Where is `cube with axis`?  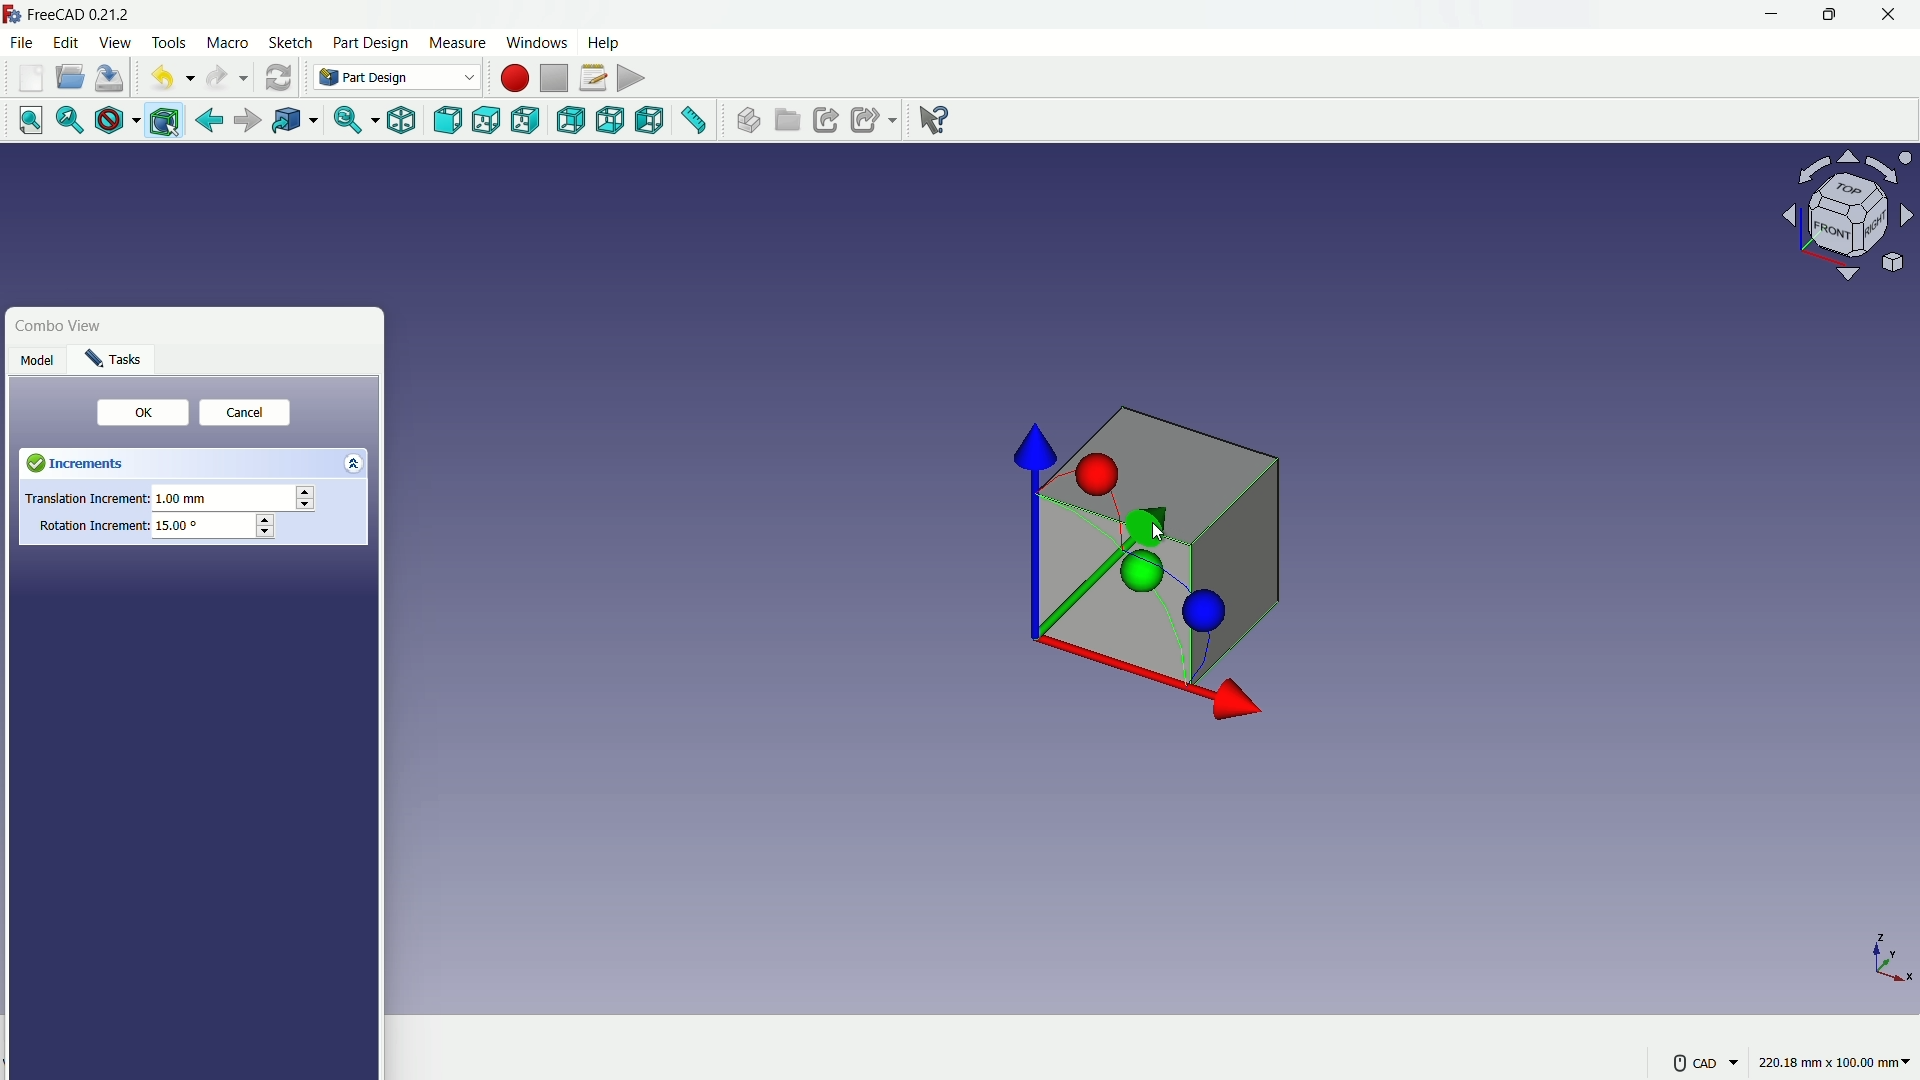 cube with axis is located at coordinates (1163, 558).